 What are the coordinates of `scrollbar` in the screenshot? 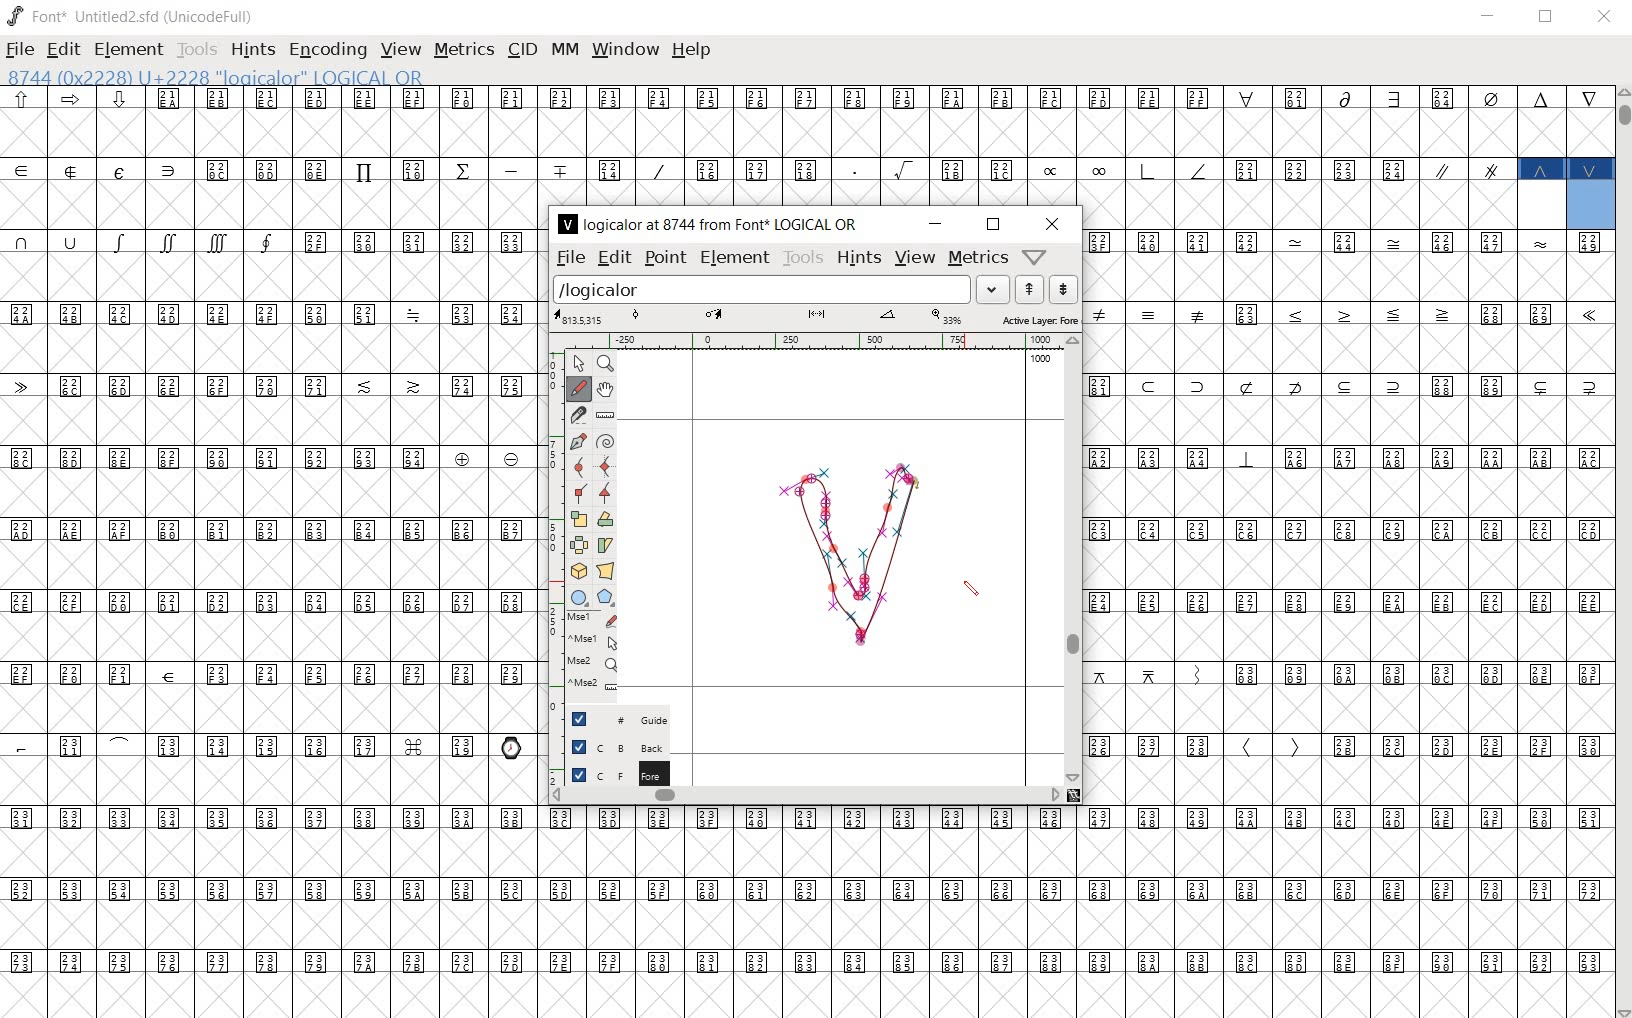 It's located at (810, 795).